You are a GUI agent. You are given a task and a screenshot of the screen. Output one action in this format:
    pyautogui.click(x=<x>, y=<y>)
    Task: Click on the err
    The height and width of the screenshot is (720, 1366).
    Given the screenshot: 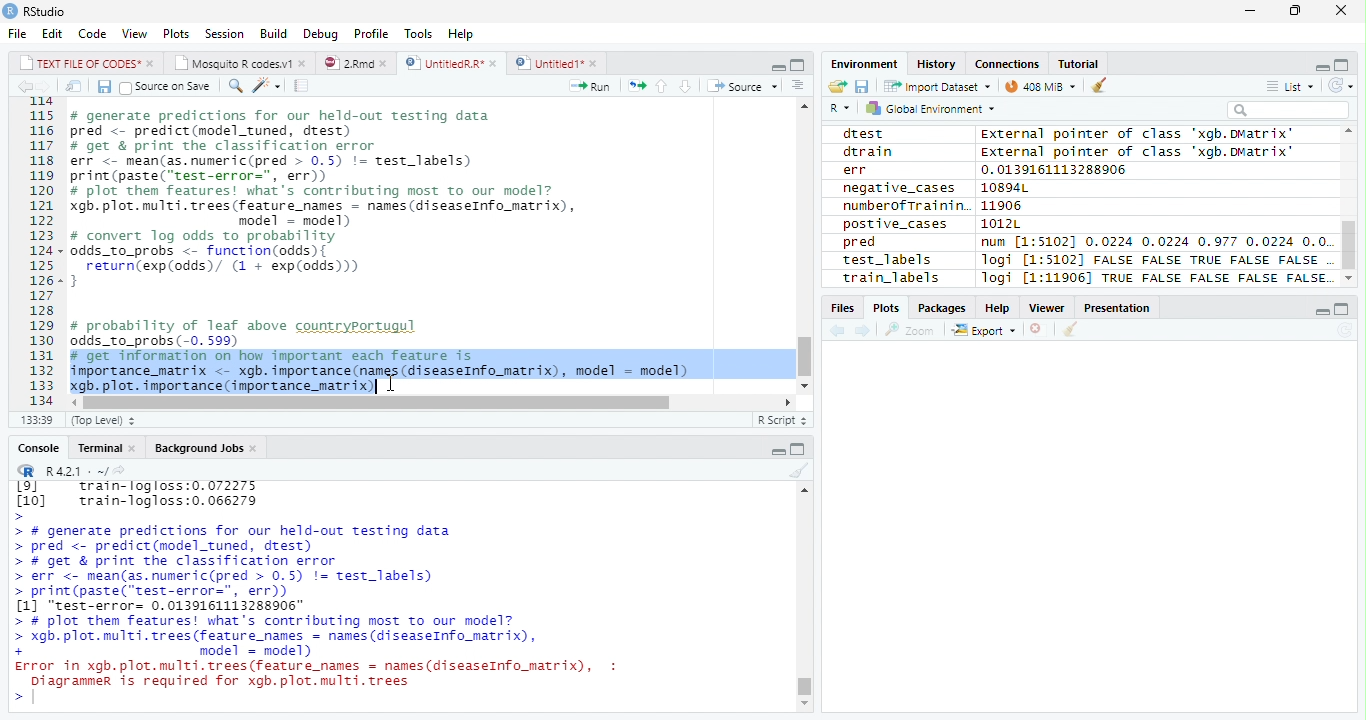 What is the action you would take?
    pyautogui.click(x=854, y=170)
    